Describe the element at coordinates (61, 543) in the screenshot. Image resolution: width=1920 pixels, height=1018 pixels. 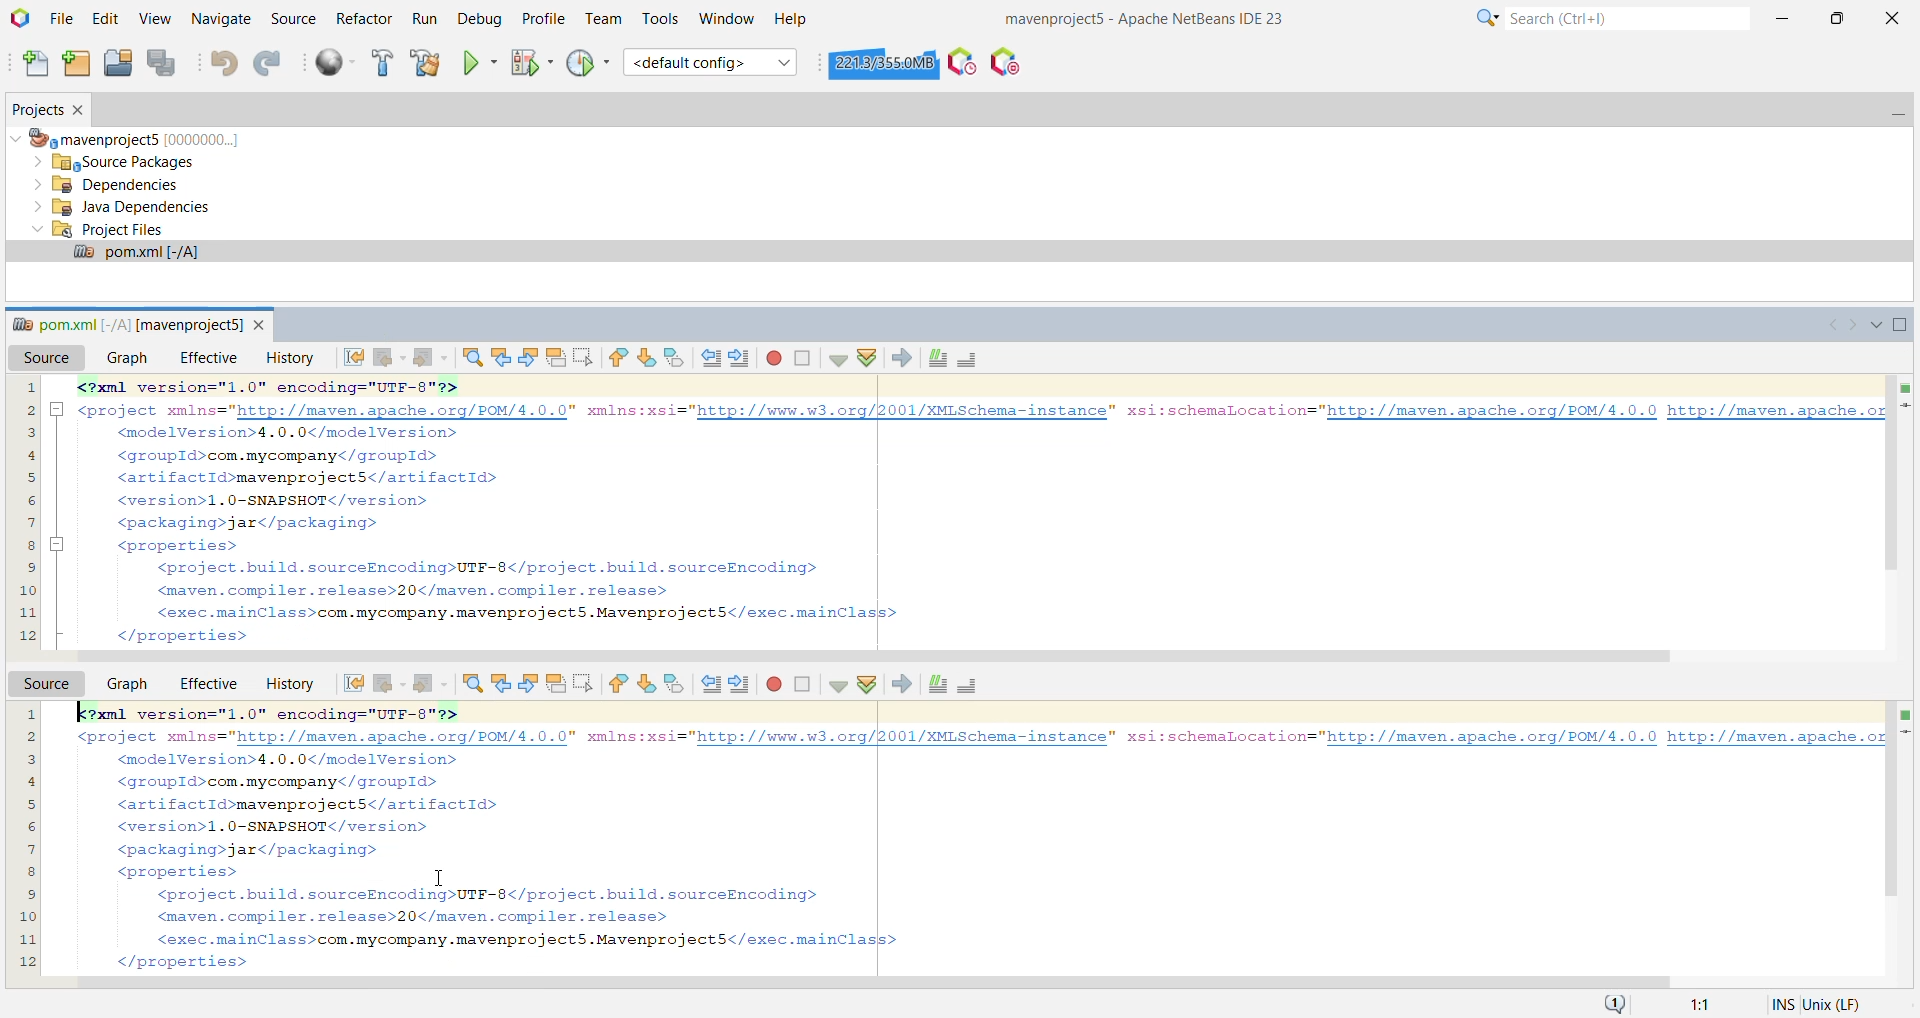
I see `minimise` at that location.